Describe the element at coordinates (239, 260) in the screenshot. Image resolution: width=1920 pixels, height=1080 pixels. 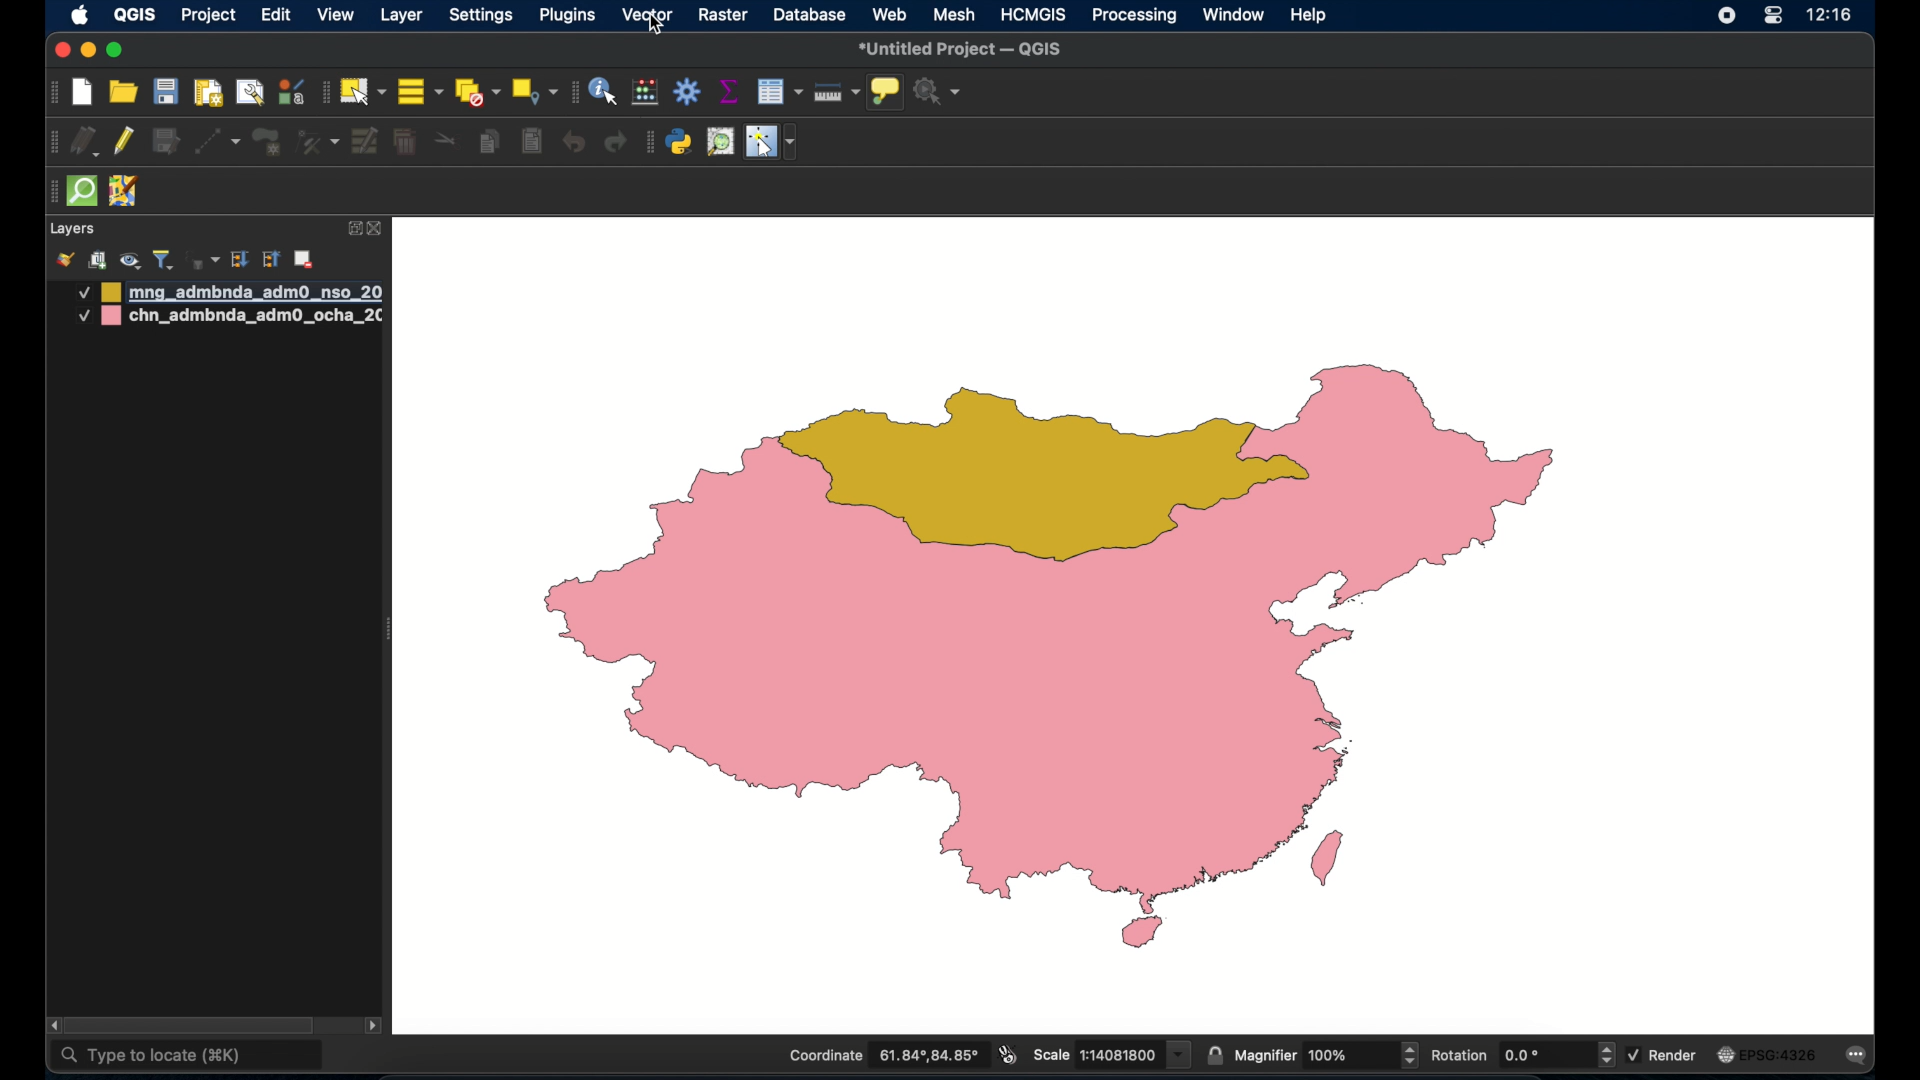
I see `expand all` at that location.